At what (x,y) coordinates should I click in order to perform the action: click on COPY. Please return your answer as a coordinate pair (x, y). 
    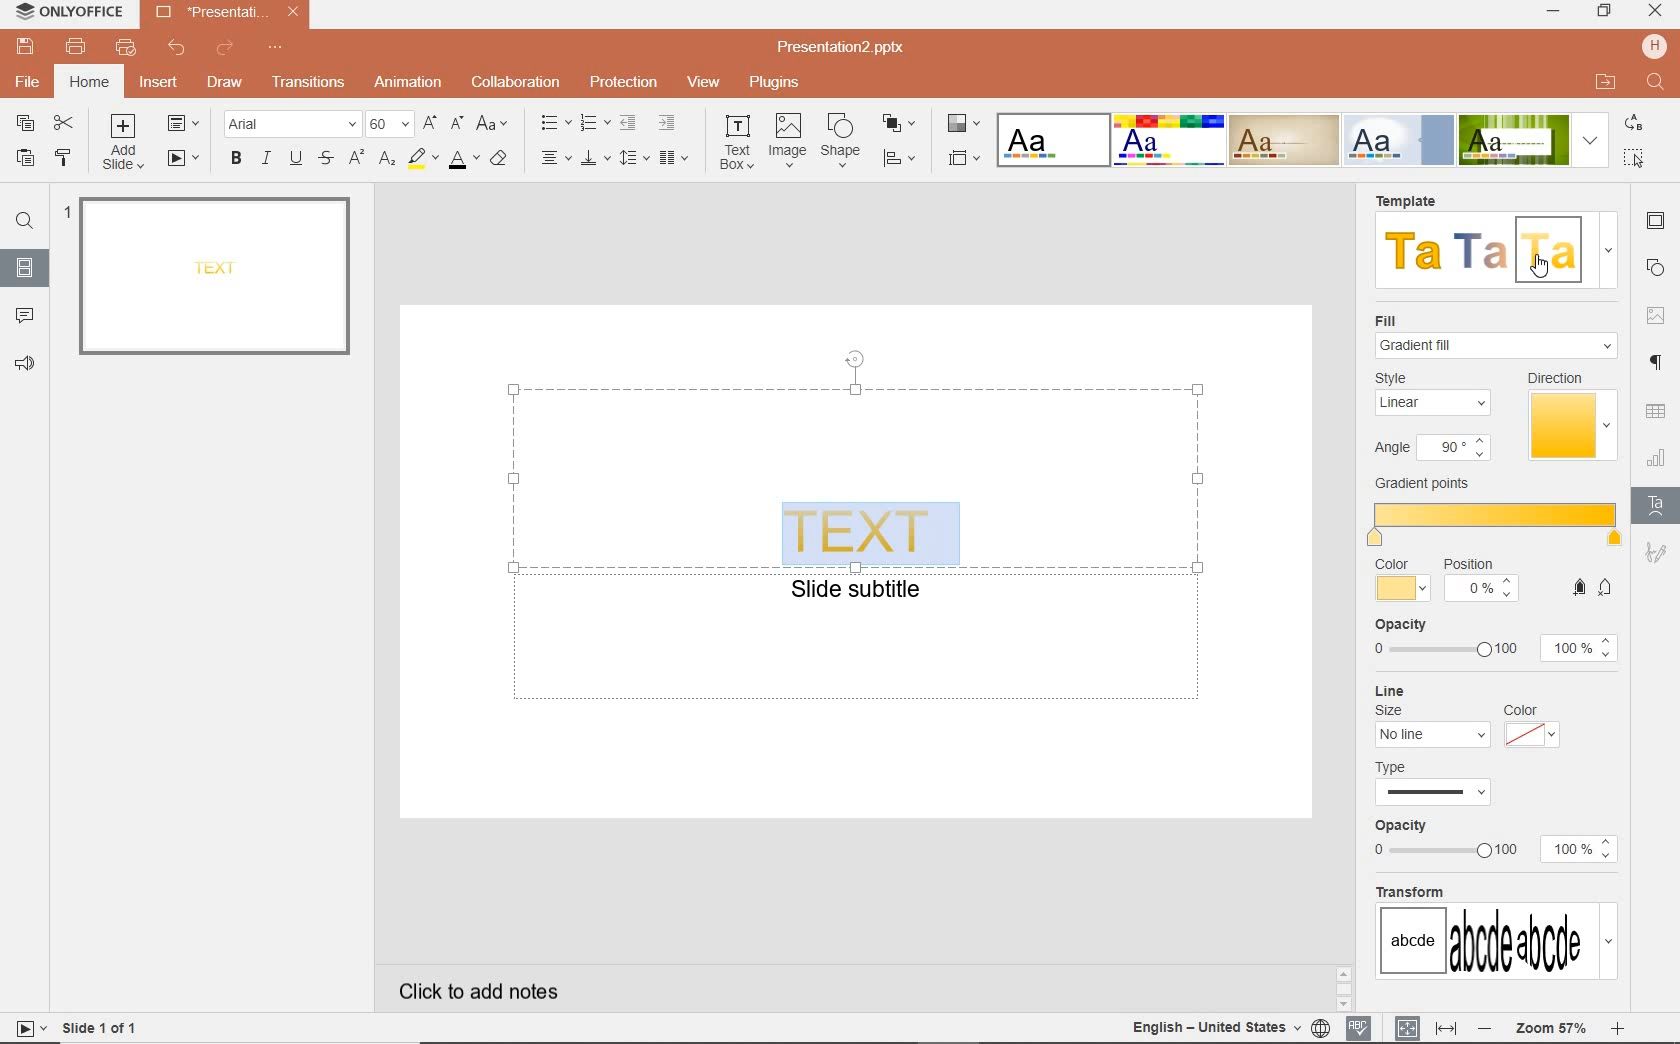
    Looking at the image, I should click on (26, 125).